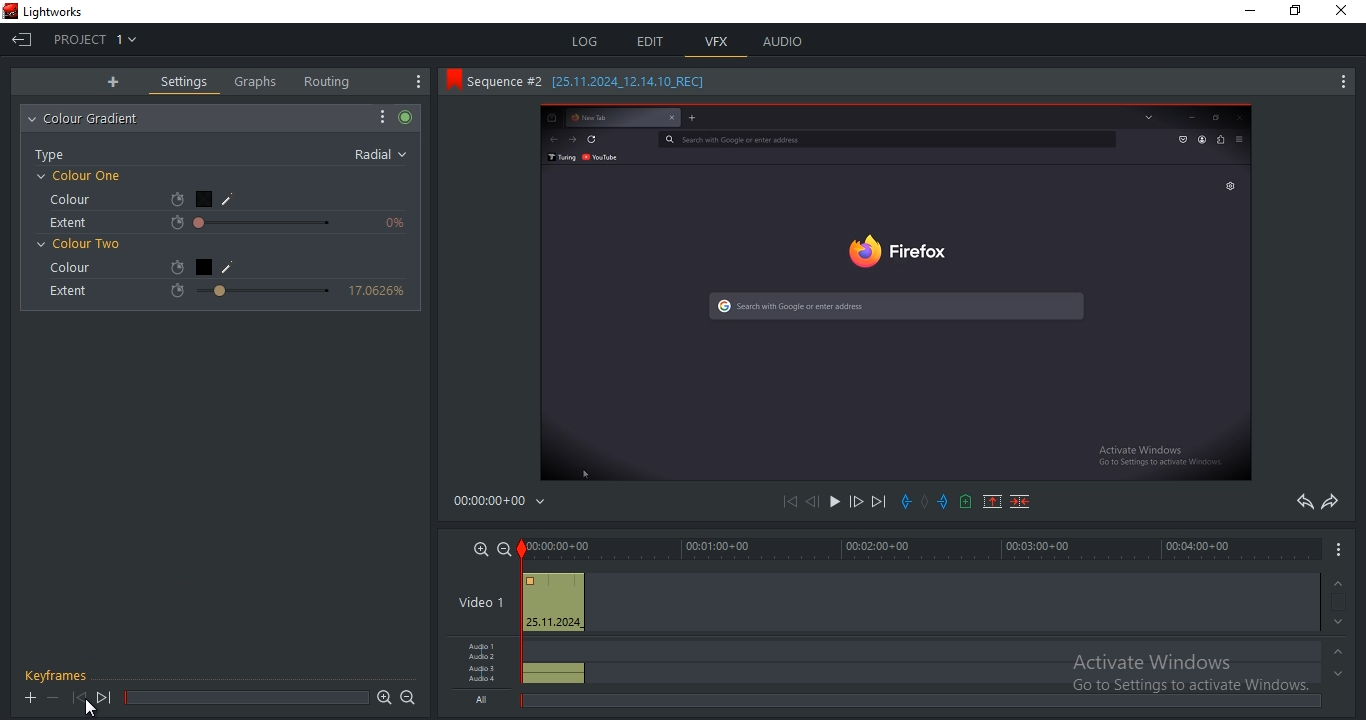 Image resolution: width=1366 pixels, height=720 pixels. I want to click on mark out, so click(943, 499).